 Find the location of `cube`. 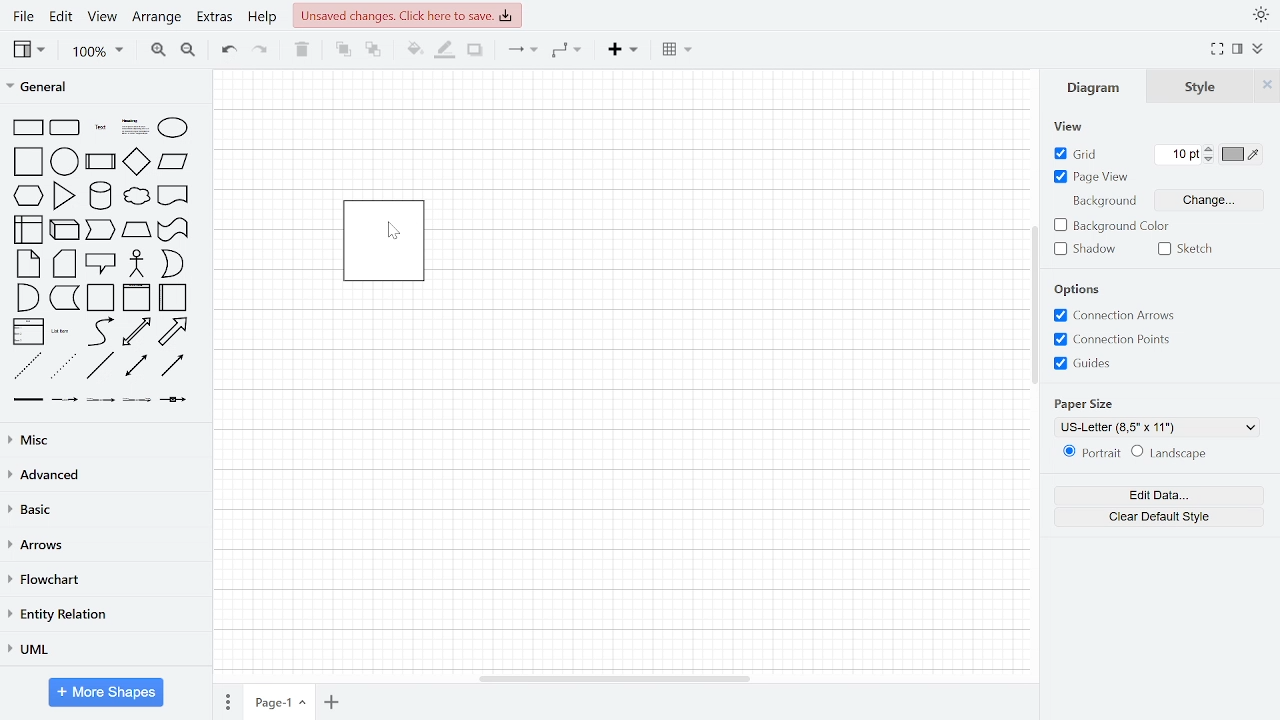

cube is located at coordinates (64, 230).